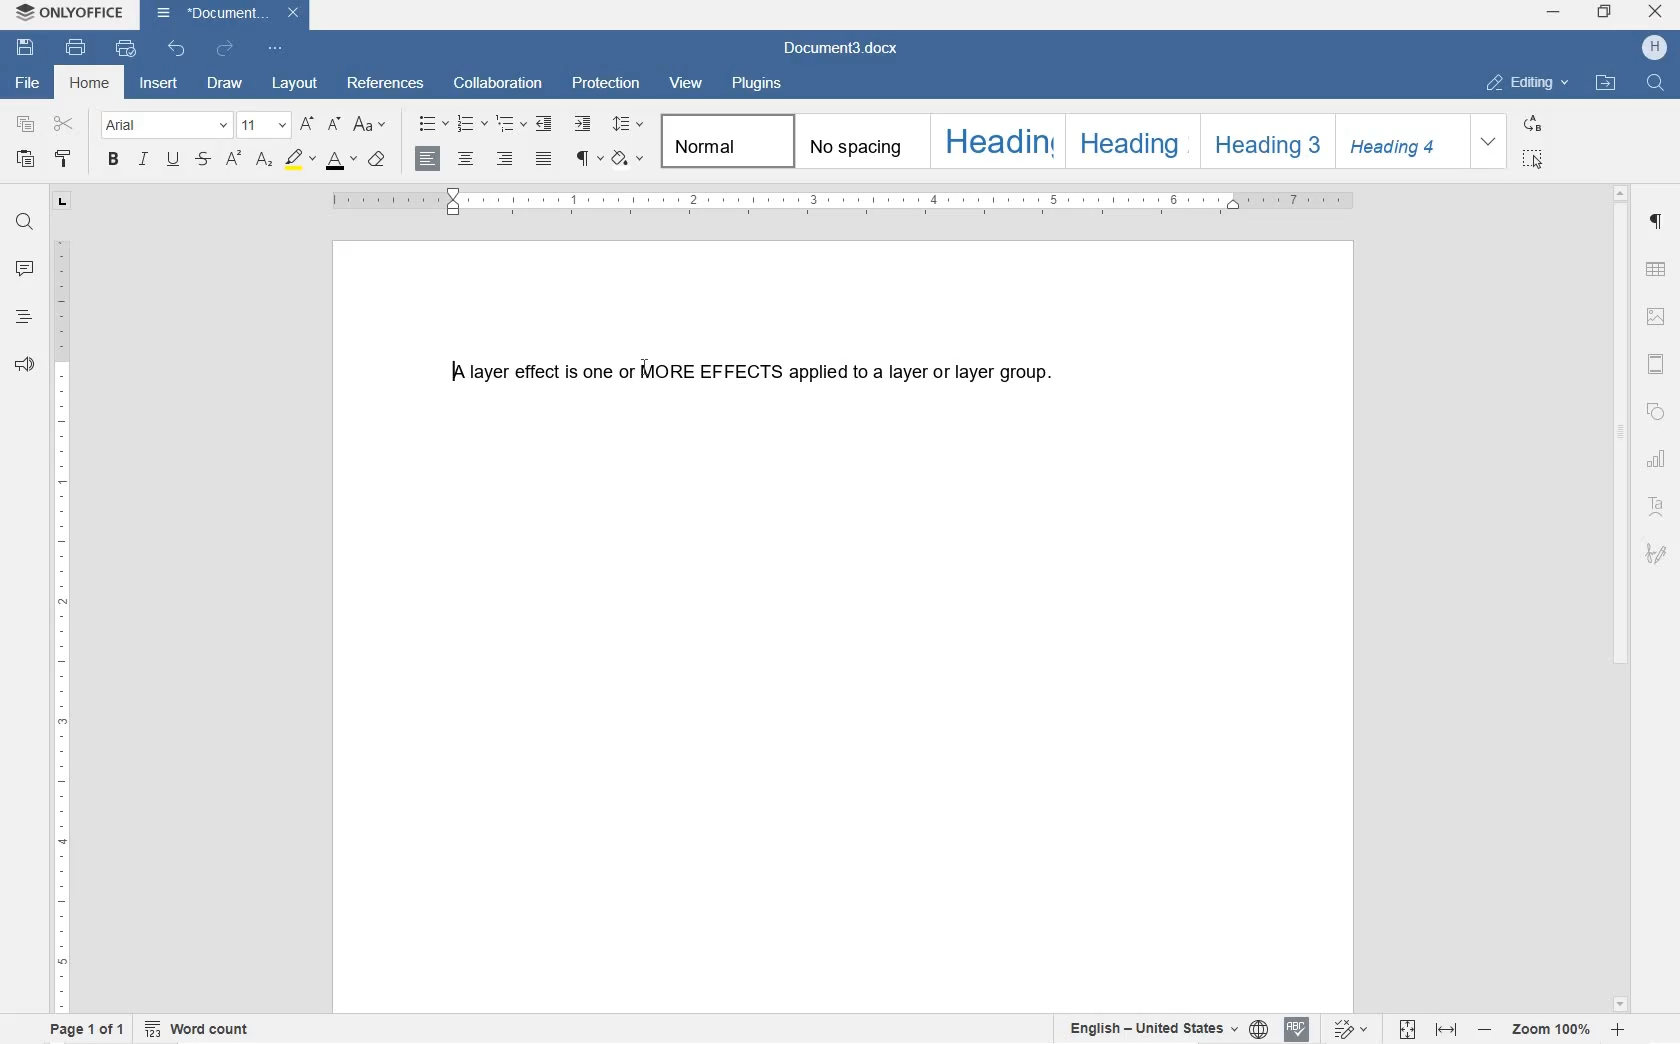 The height and width of the screenshot is (1044, 1680). I want to click on LAYOUT, so click(295, 82).